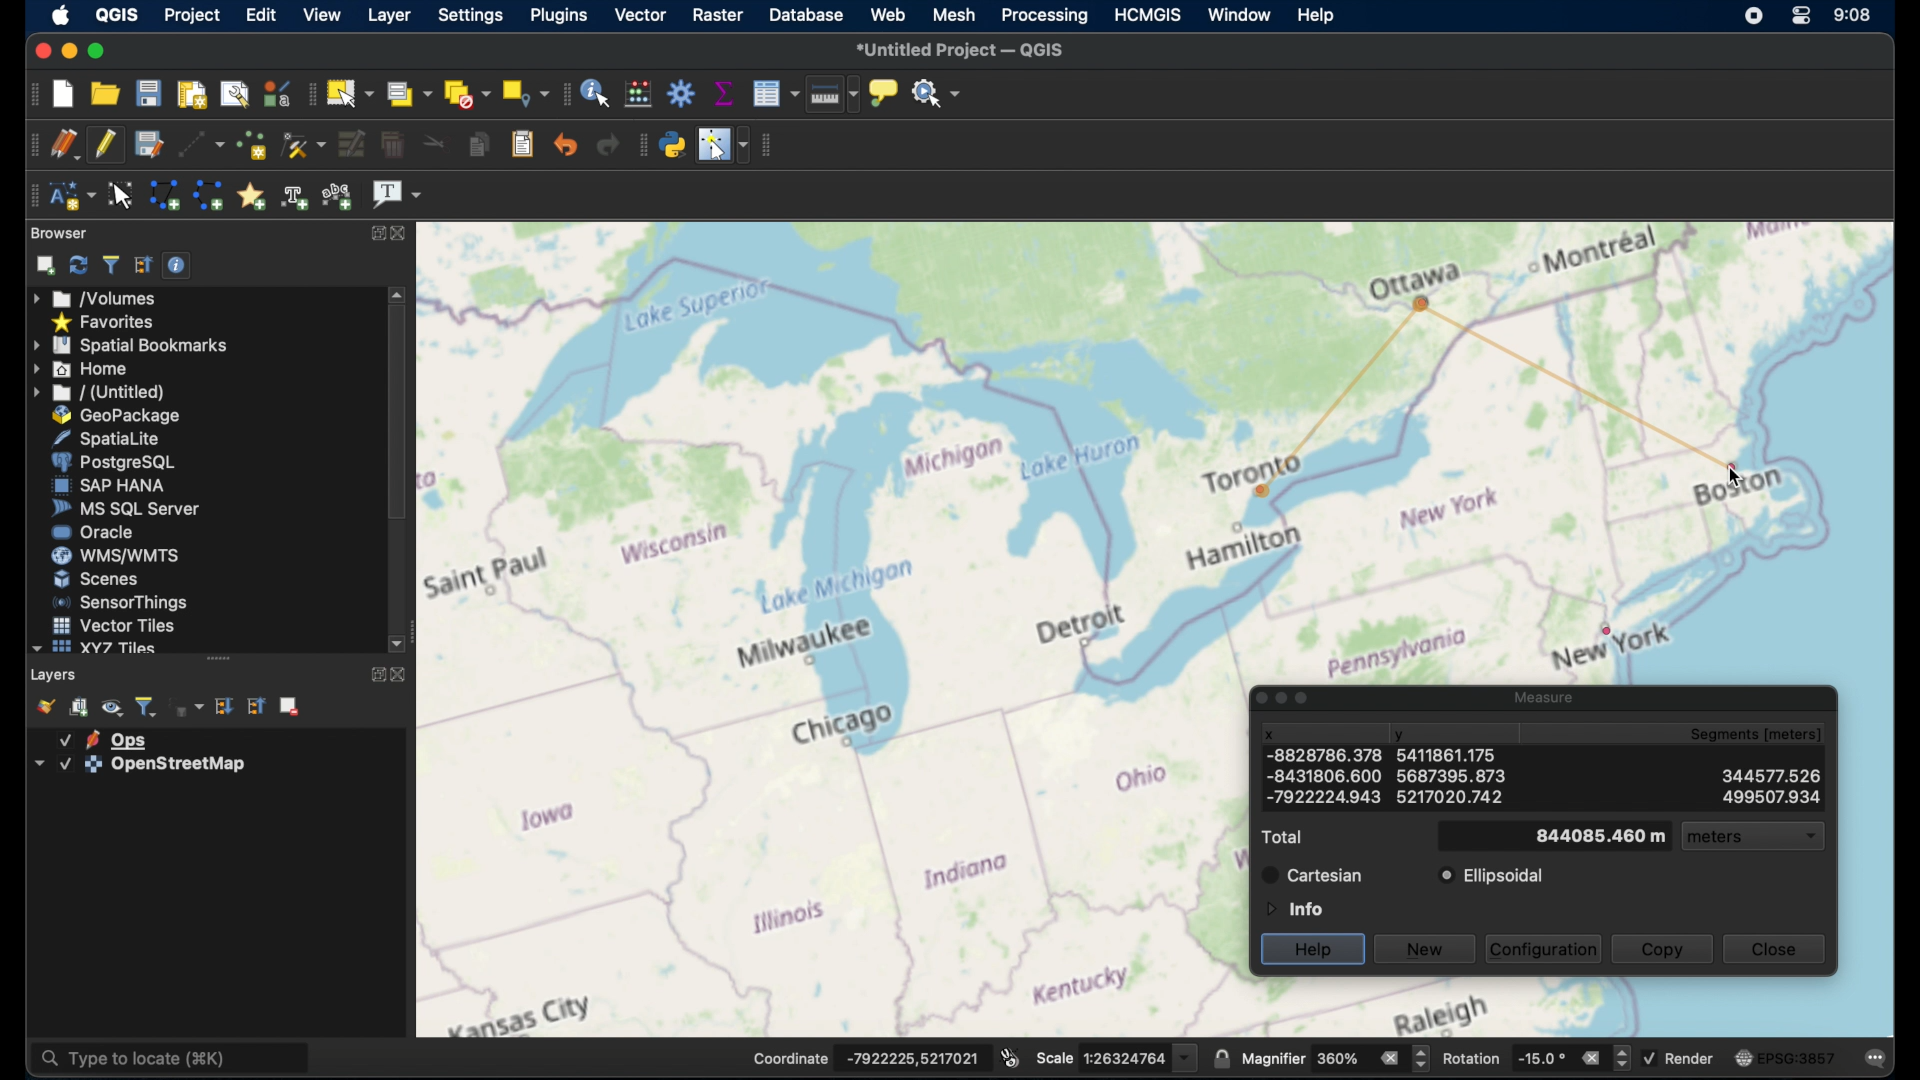  What do you see at coordinates (1539, 784) in the screenshot?
I see `distance` at bounding box center [1539, 784].